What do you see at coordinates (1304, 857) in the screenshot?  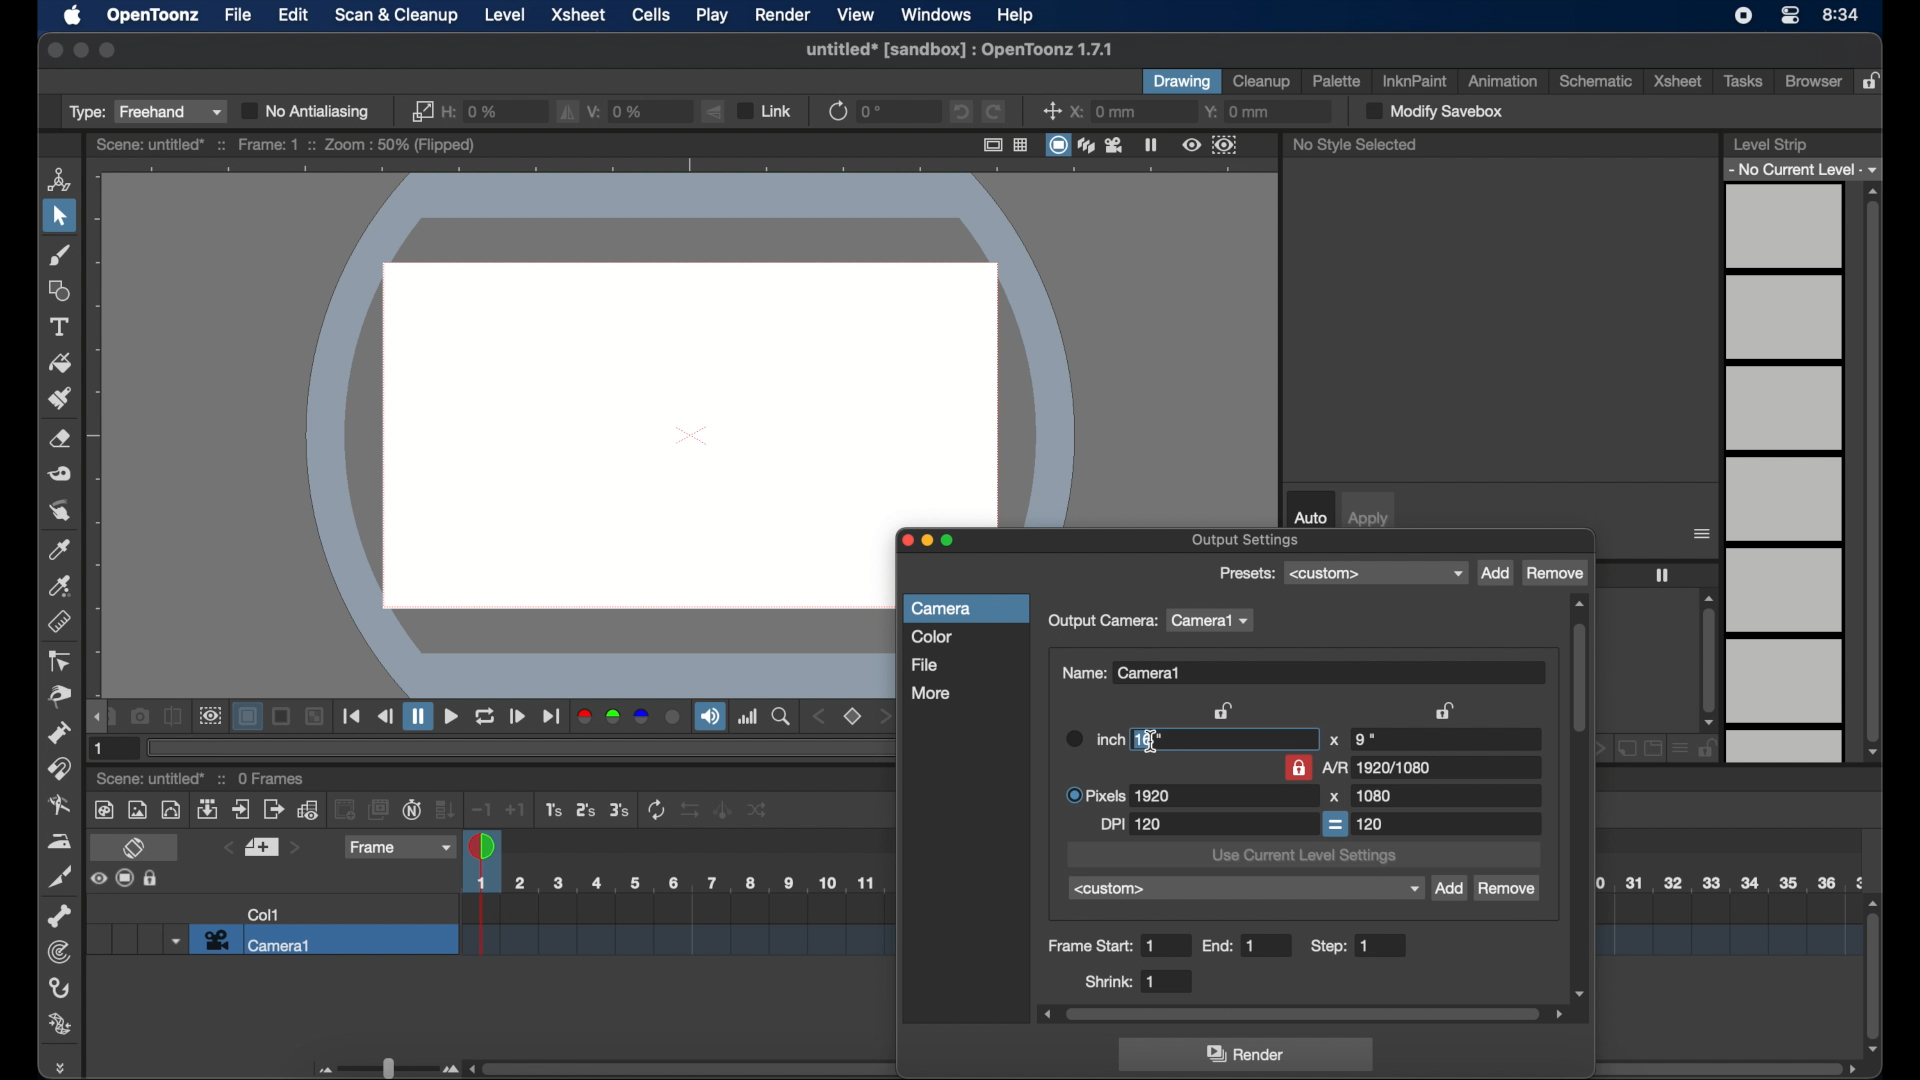 I see `use current level settings` at bounding box center [1304, 857].